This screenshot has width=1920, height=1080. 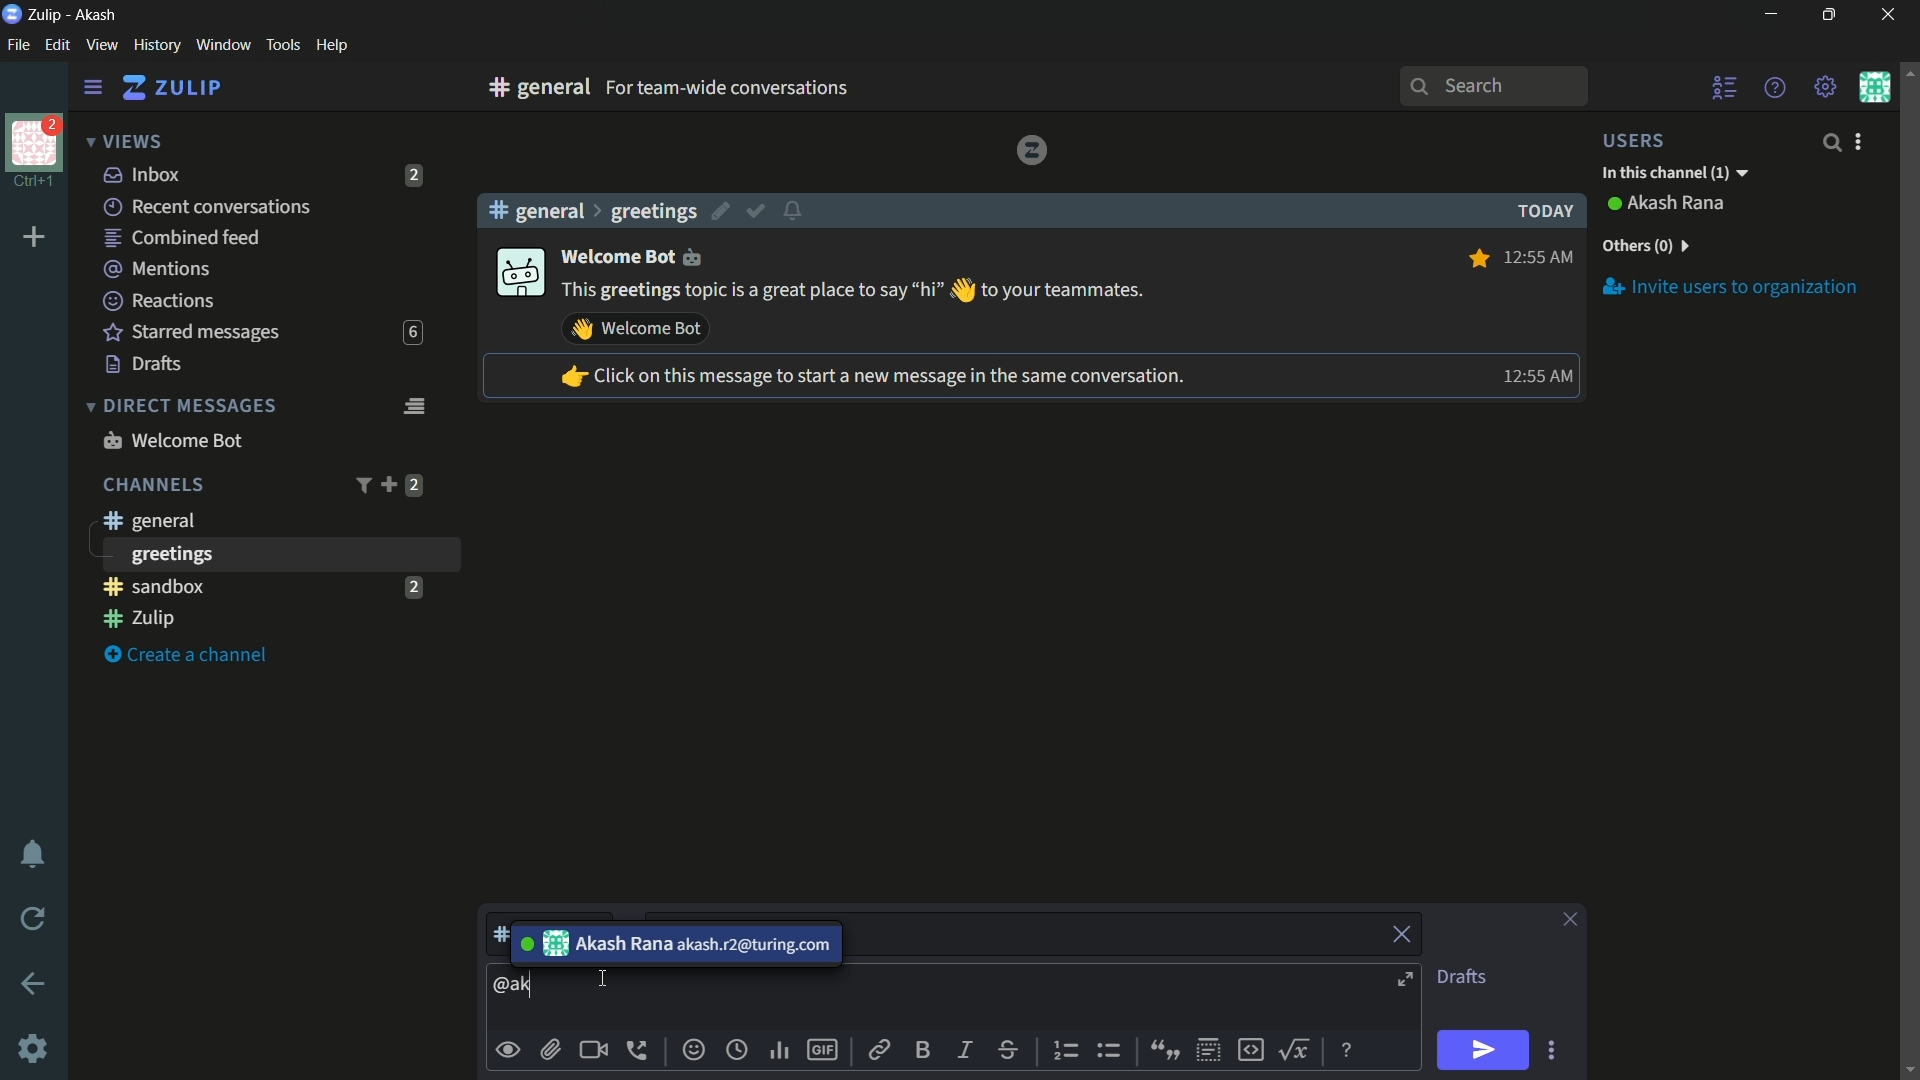 What do you see at coordinates (18, 46) in the screenshot?
I see `file menu` at bounding box center [18, 46].